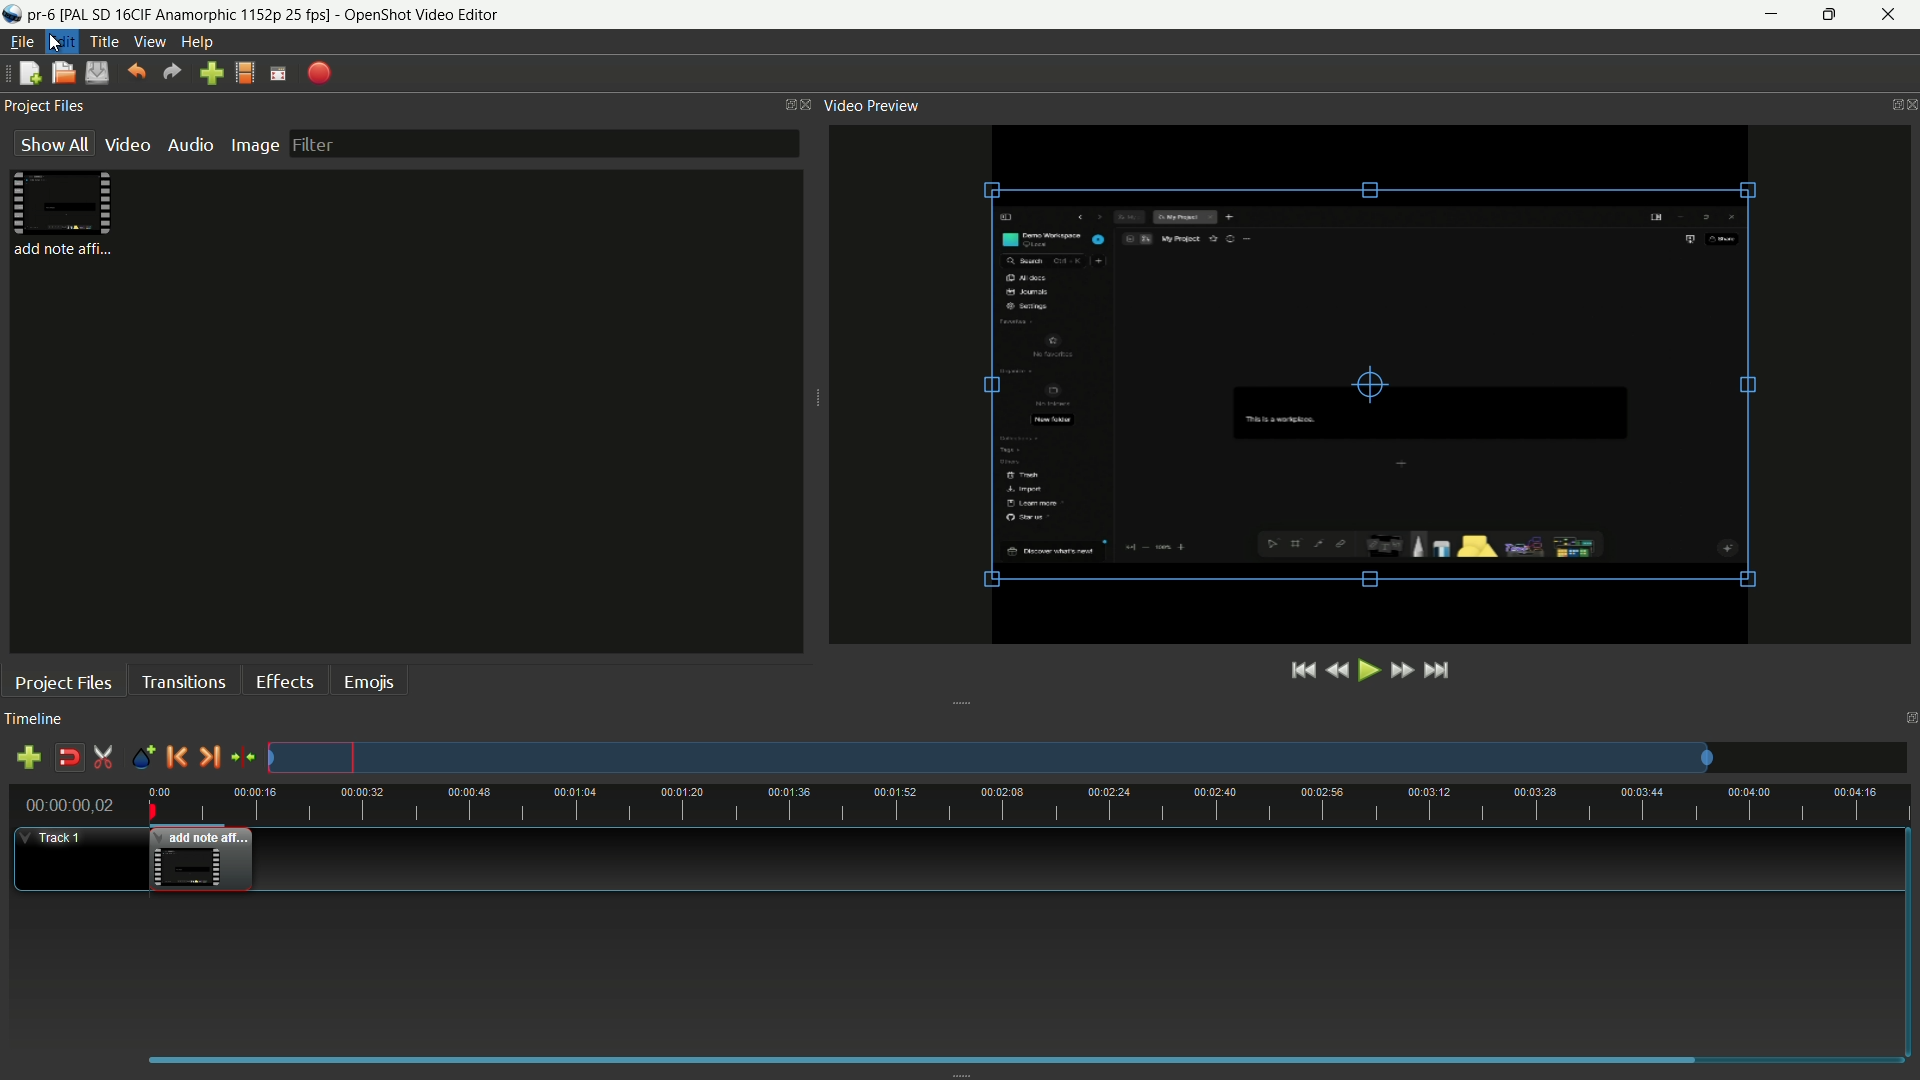  What do you see at coordinates (29, 74) in the screenshot?
I see `new file` at bounding box center [29, 74].